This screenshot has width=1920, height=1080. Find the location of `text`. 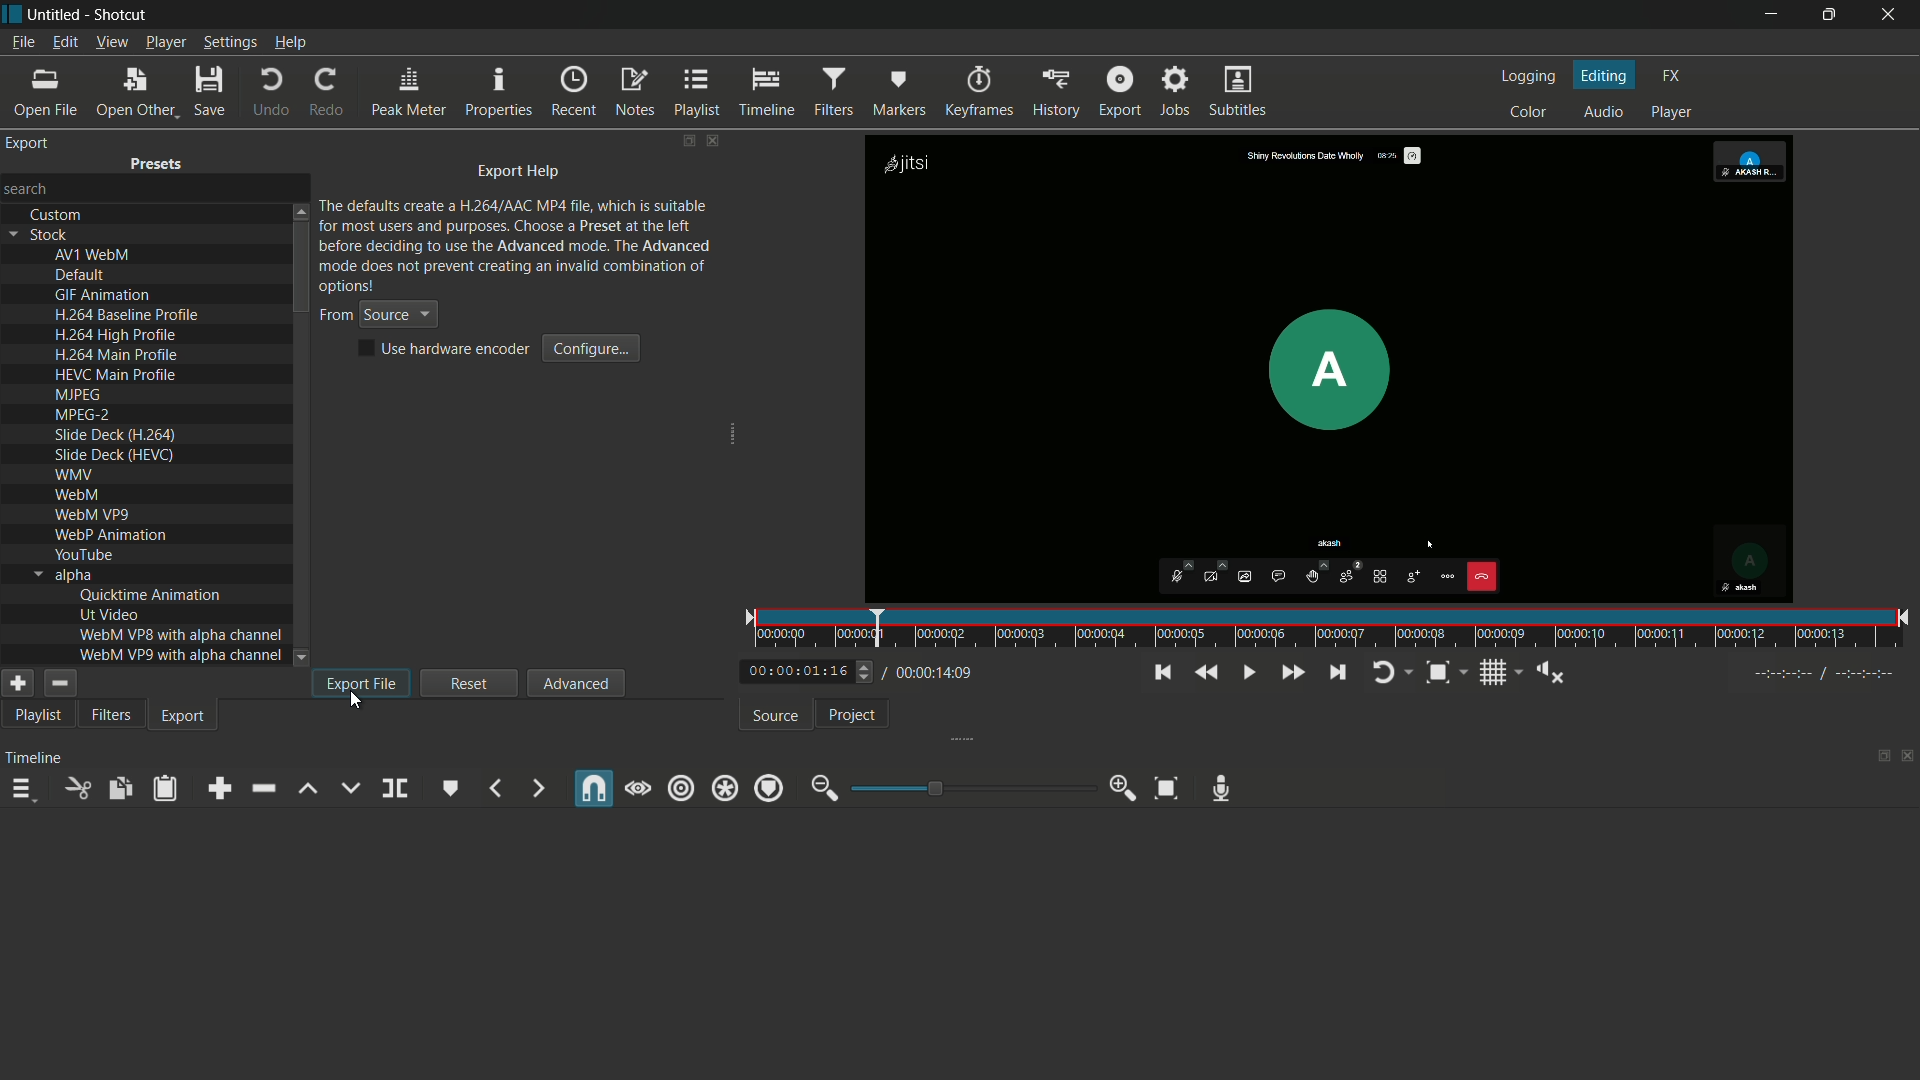

text is located at coordinates (80, 495).